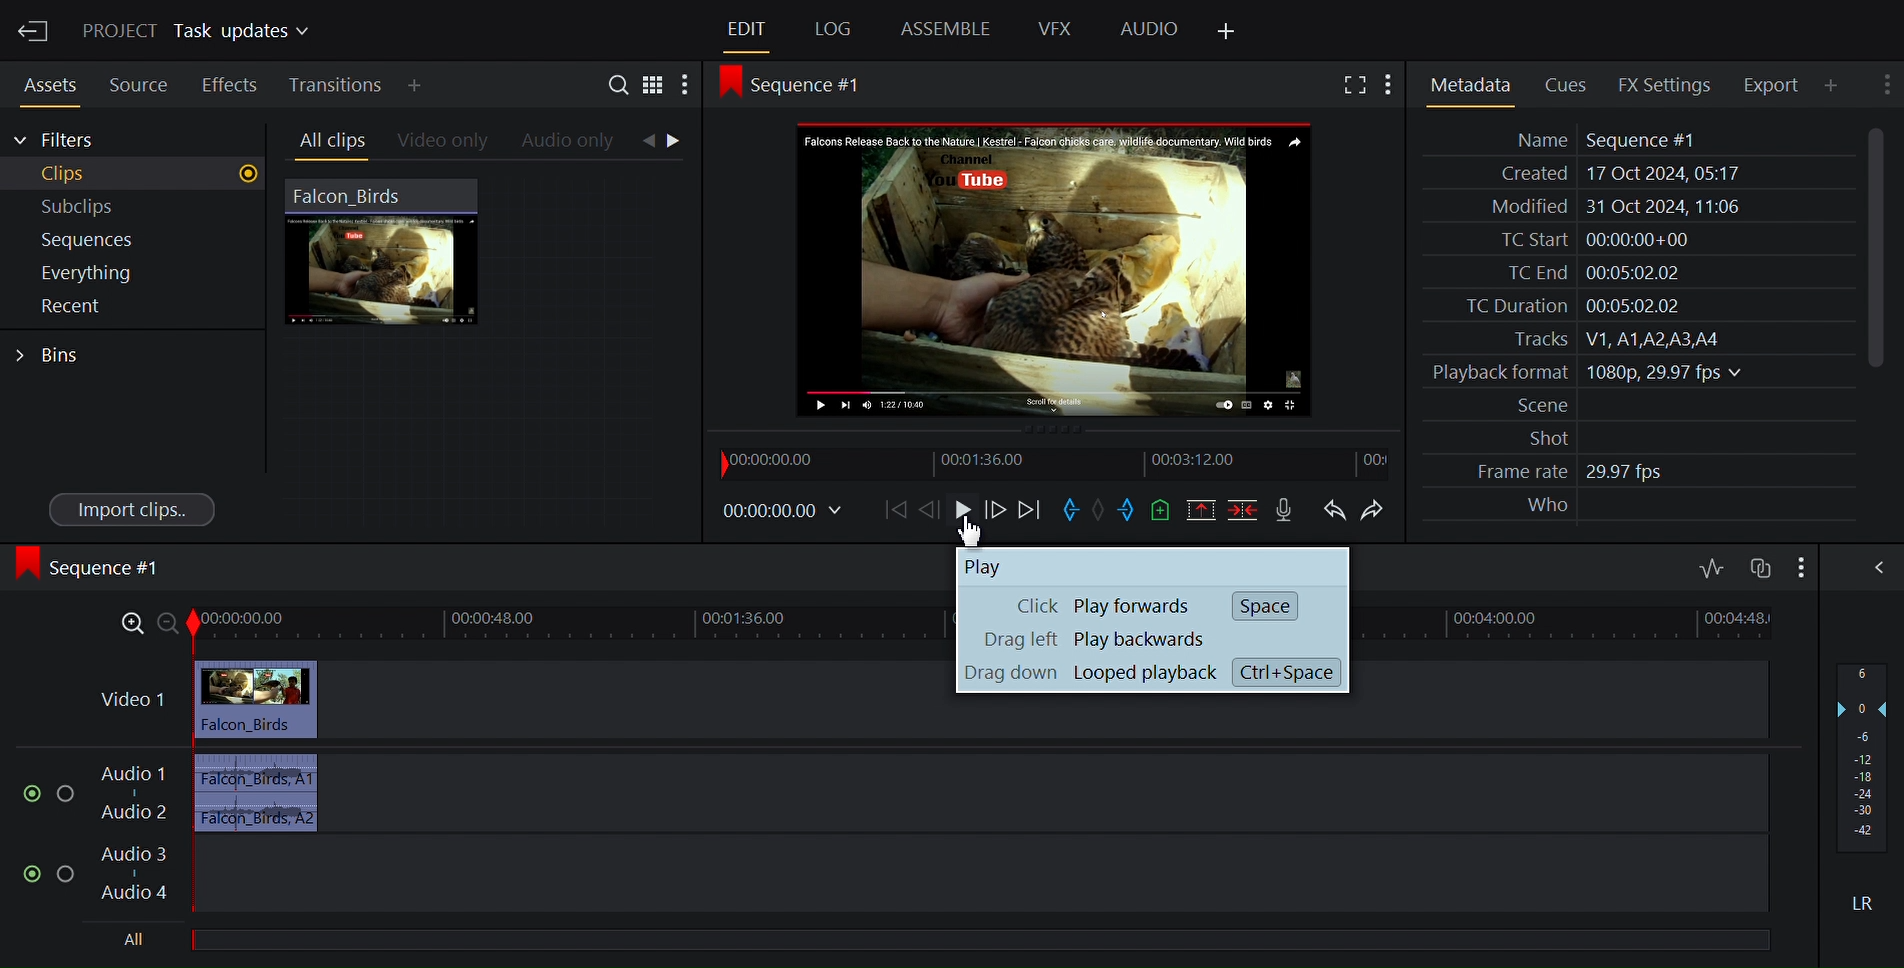  I want to click on Clips, so click(132, 174).